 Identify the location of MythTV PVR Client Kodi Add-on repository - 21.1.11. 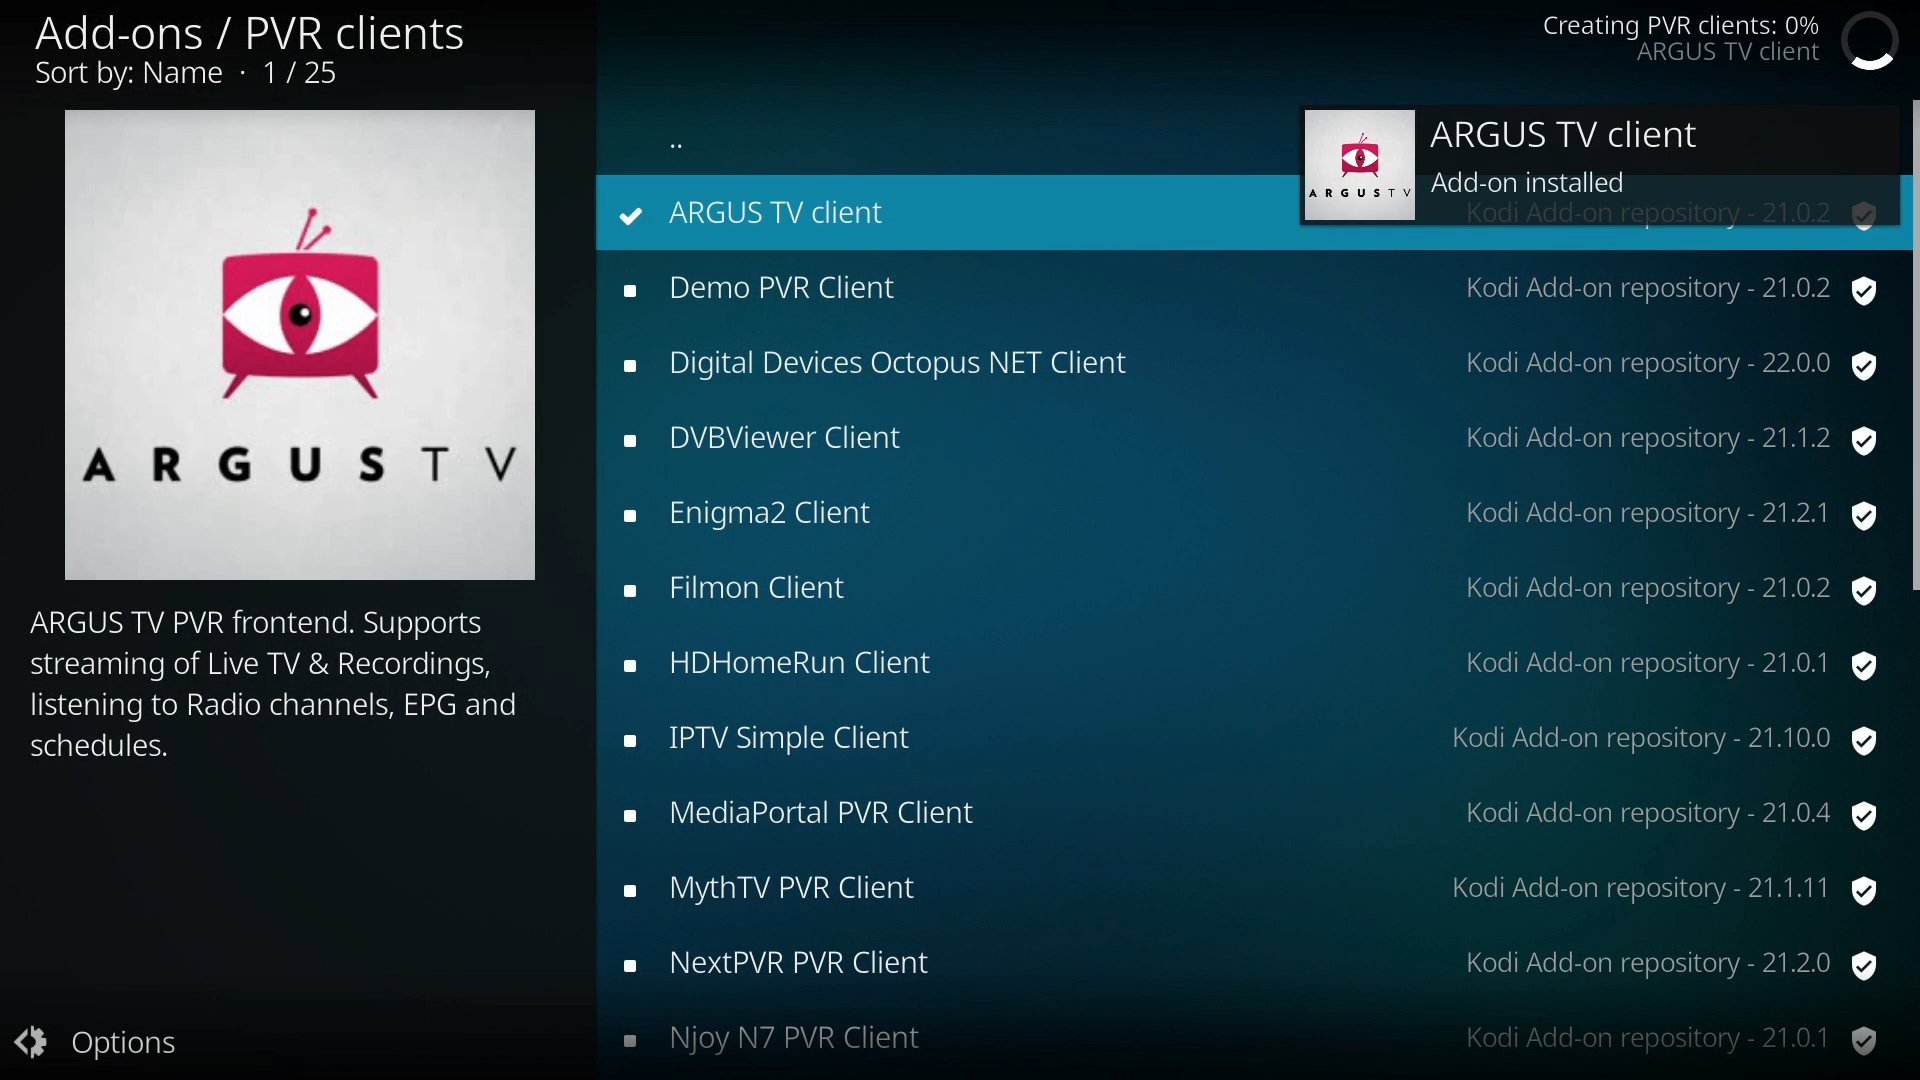
(1246, 889).